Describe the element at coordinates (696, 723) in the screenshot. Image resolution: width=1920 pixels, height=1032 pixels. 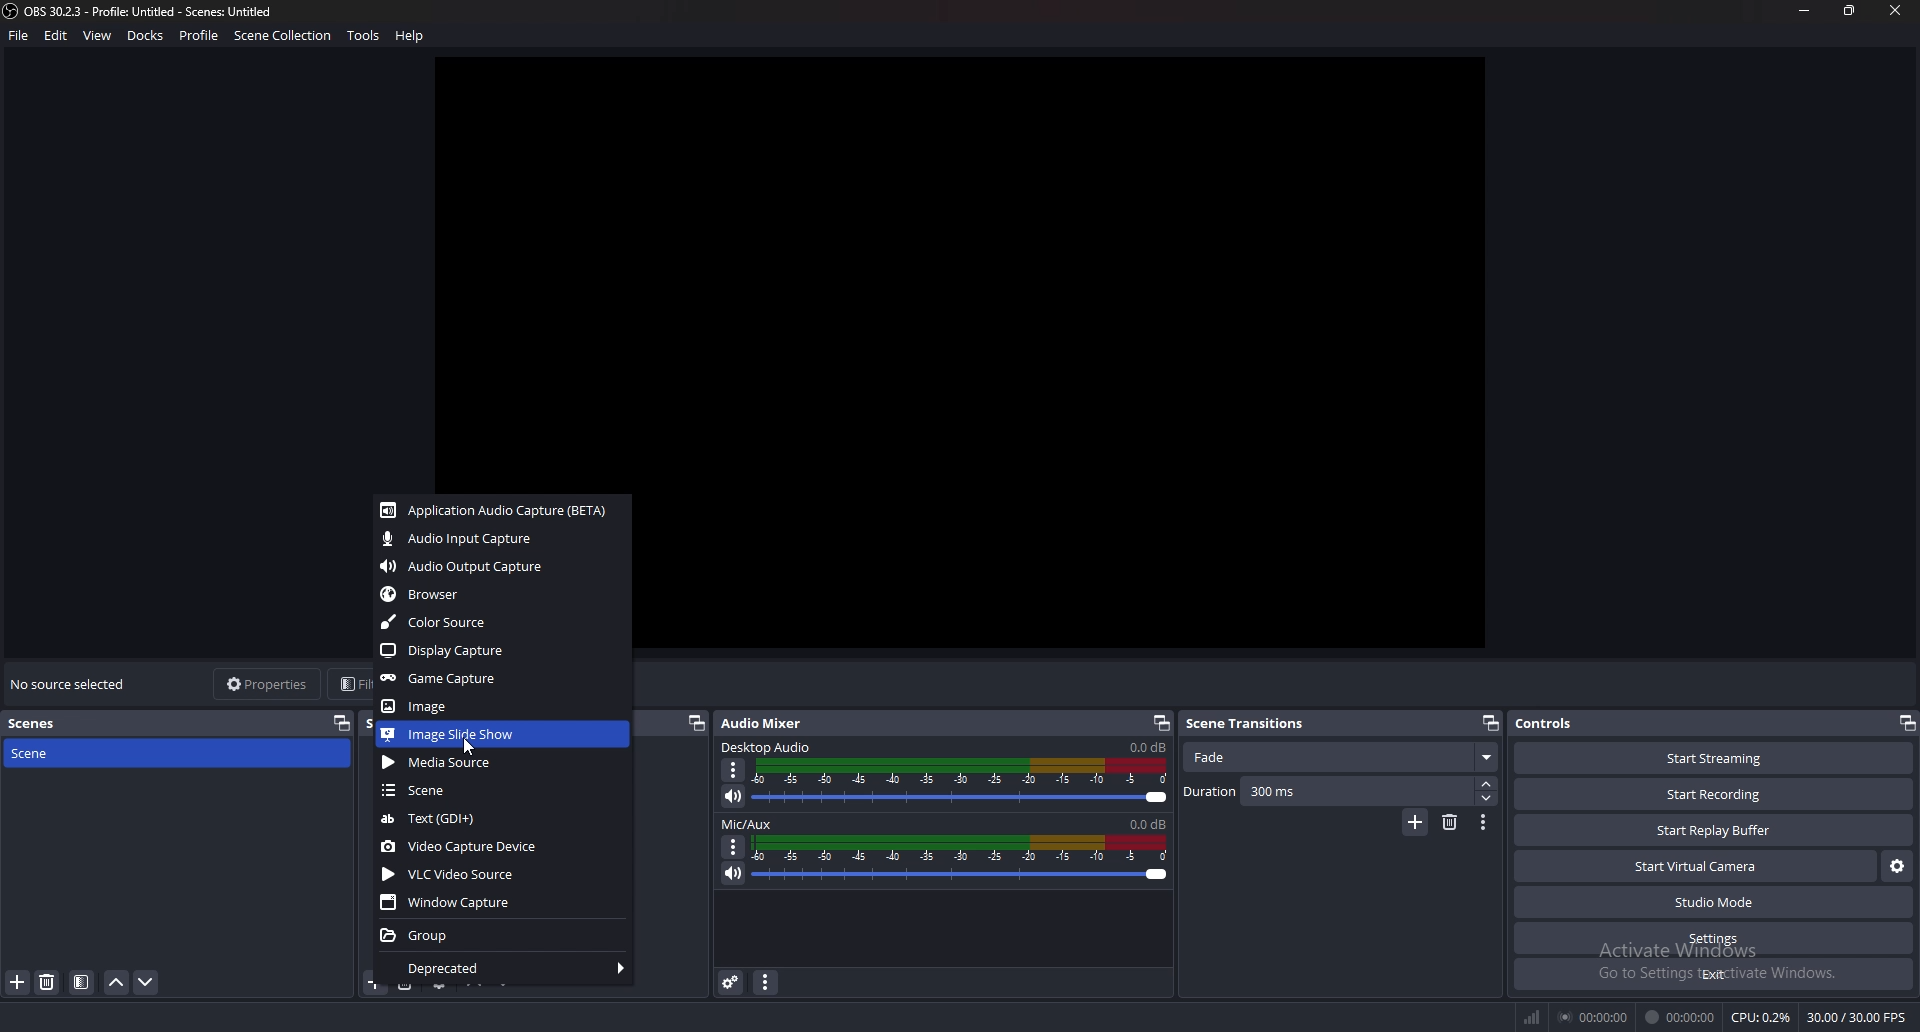
I see `popout` at that location.